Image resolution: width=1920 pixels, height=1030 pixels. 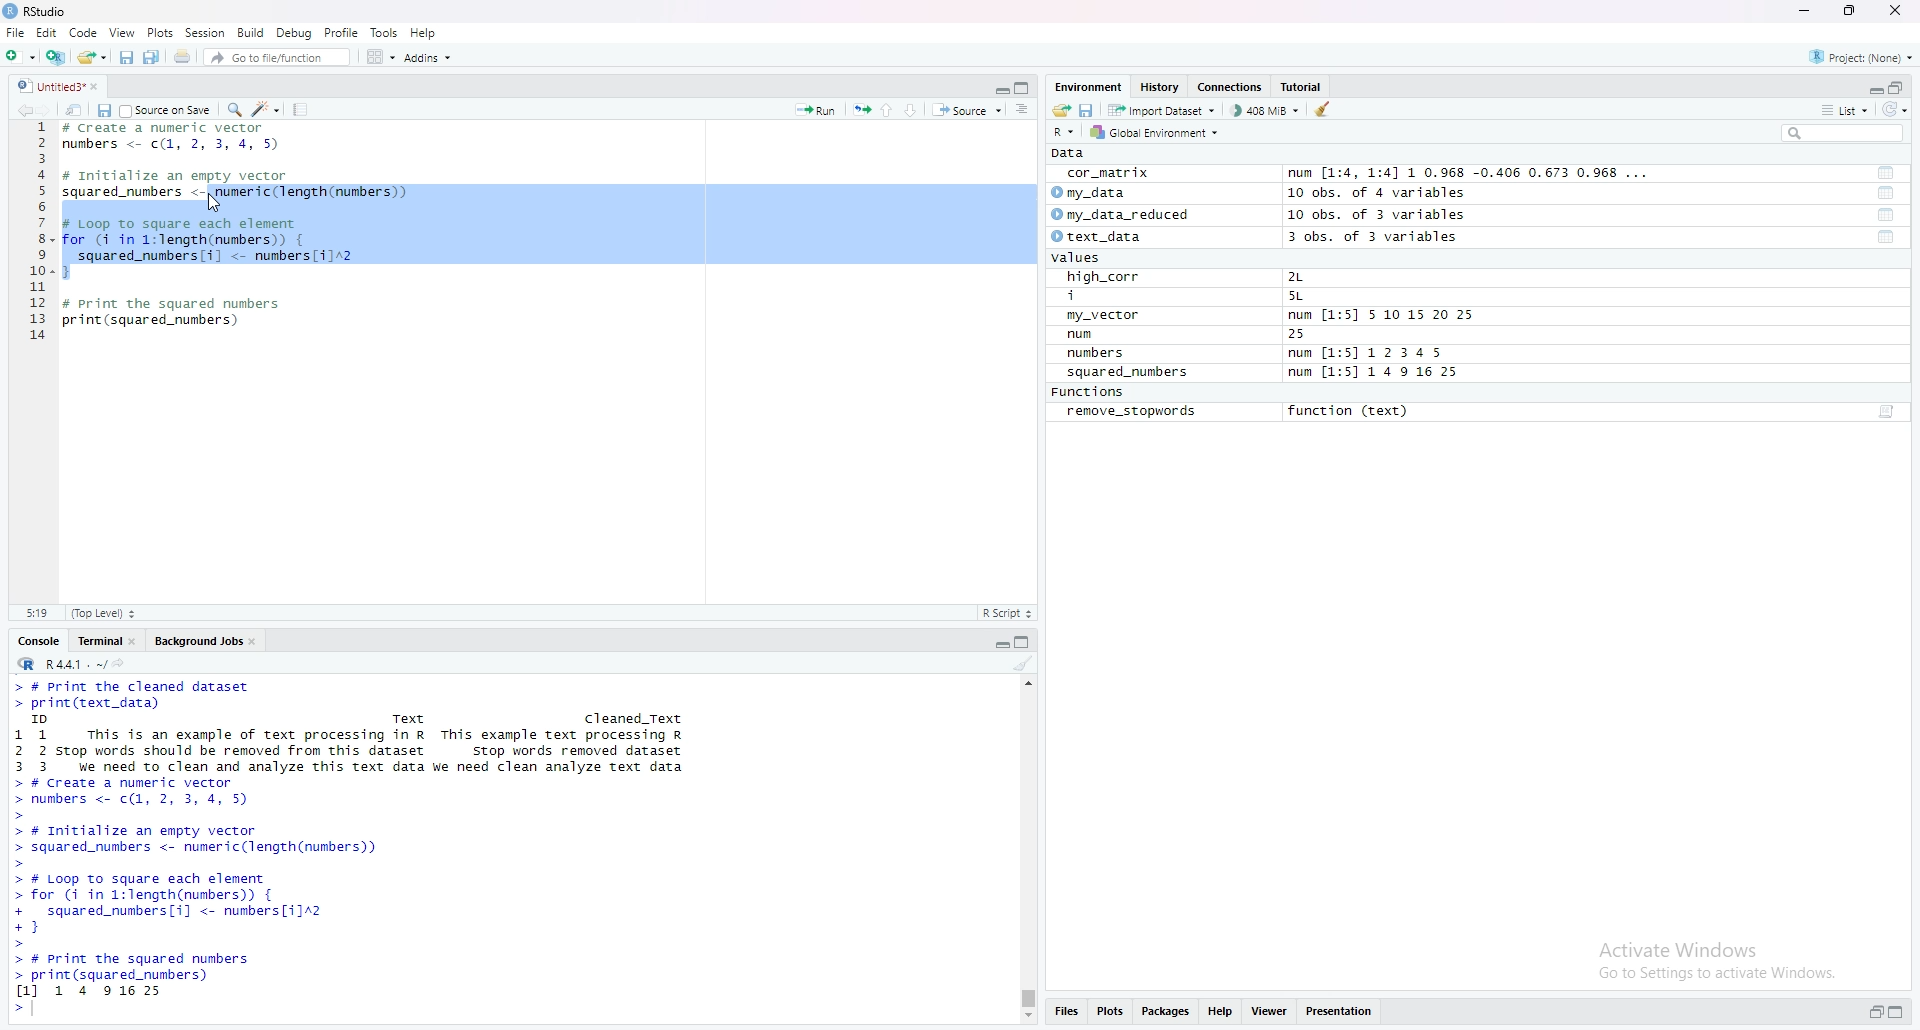 I want to click on move forward, so click(x=49, y=108).